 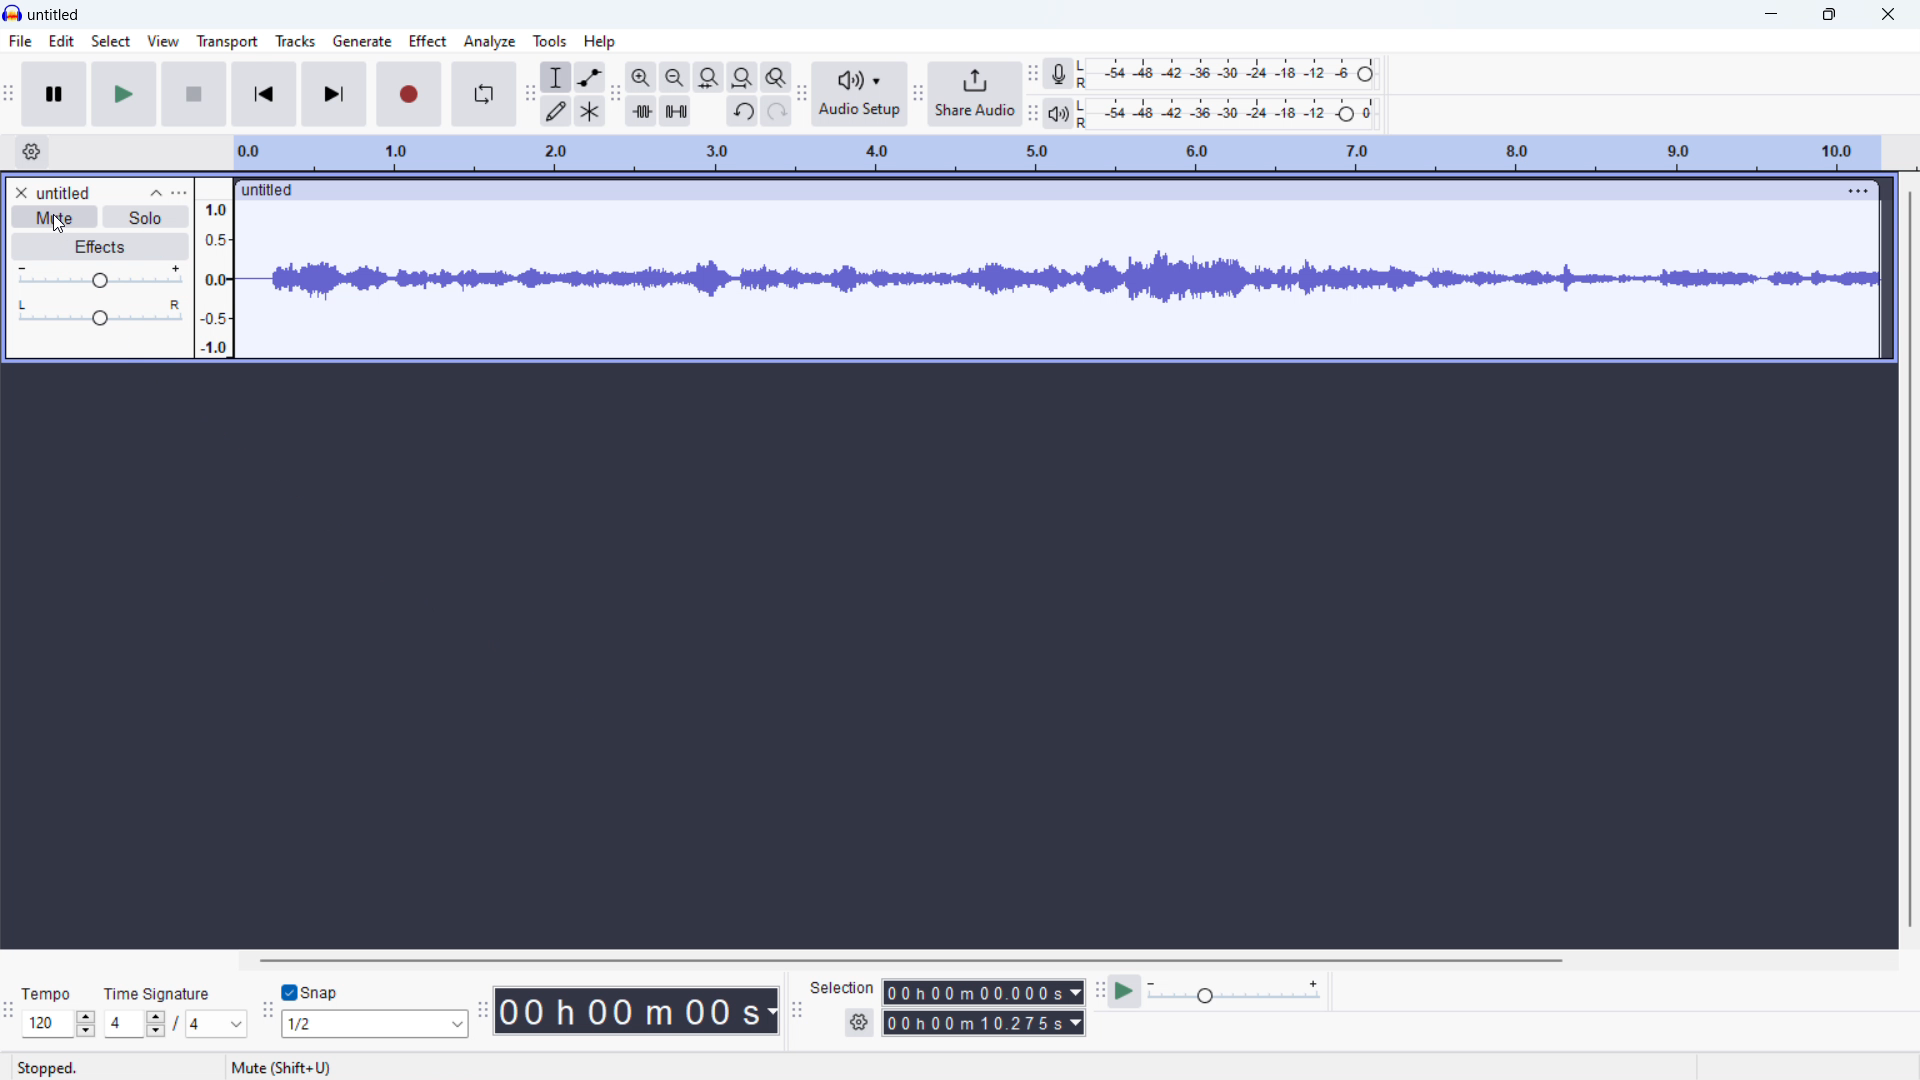 I want to click on click to move, so click(x=1024, y=191).